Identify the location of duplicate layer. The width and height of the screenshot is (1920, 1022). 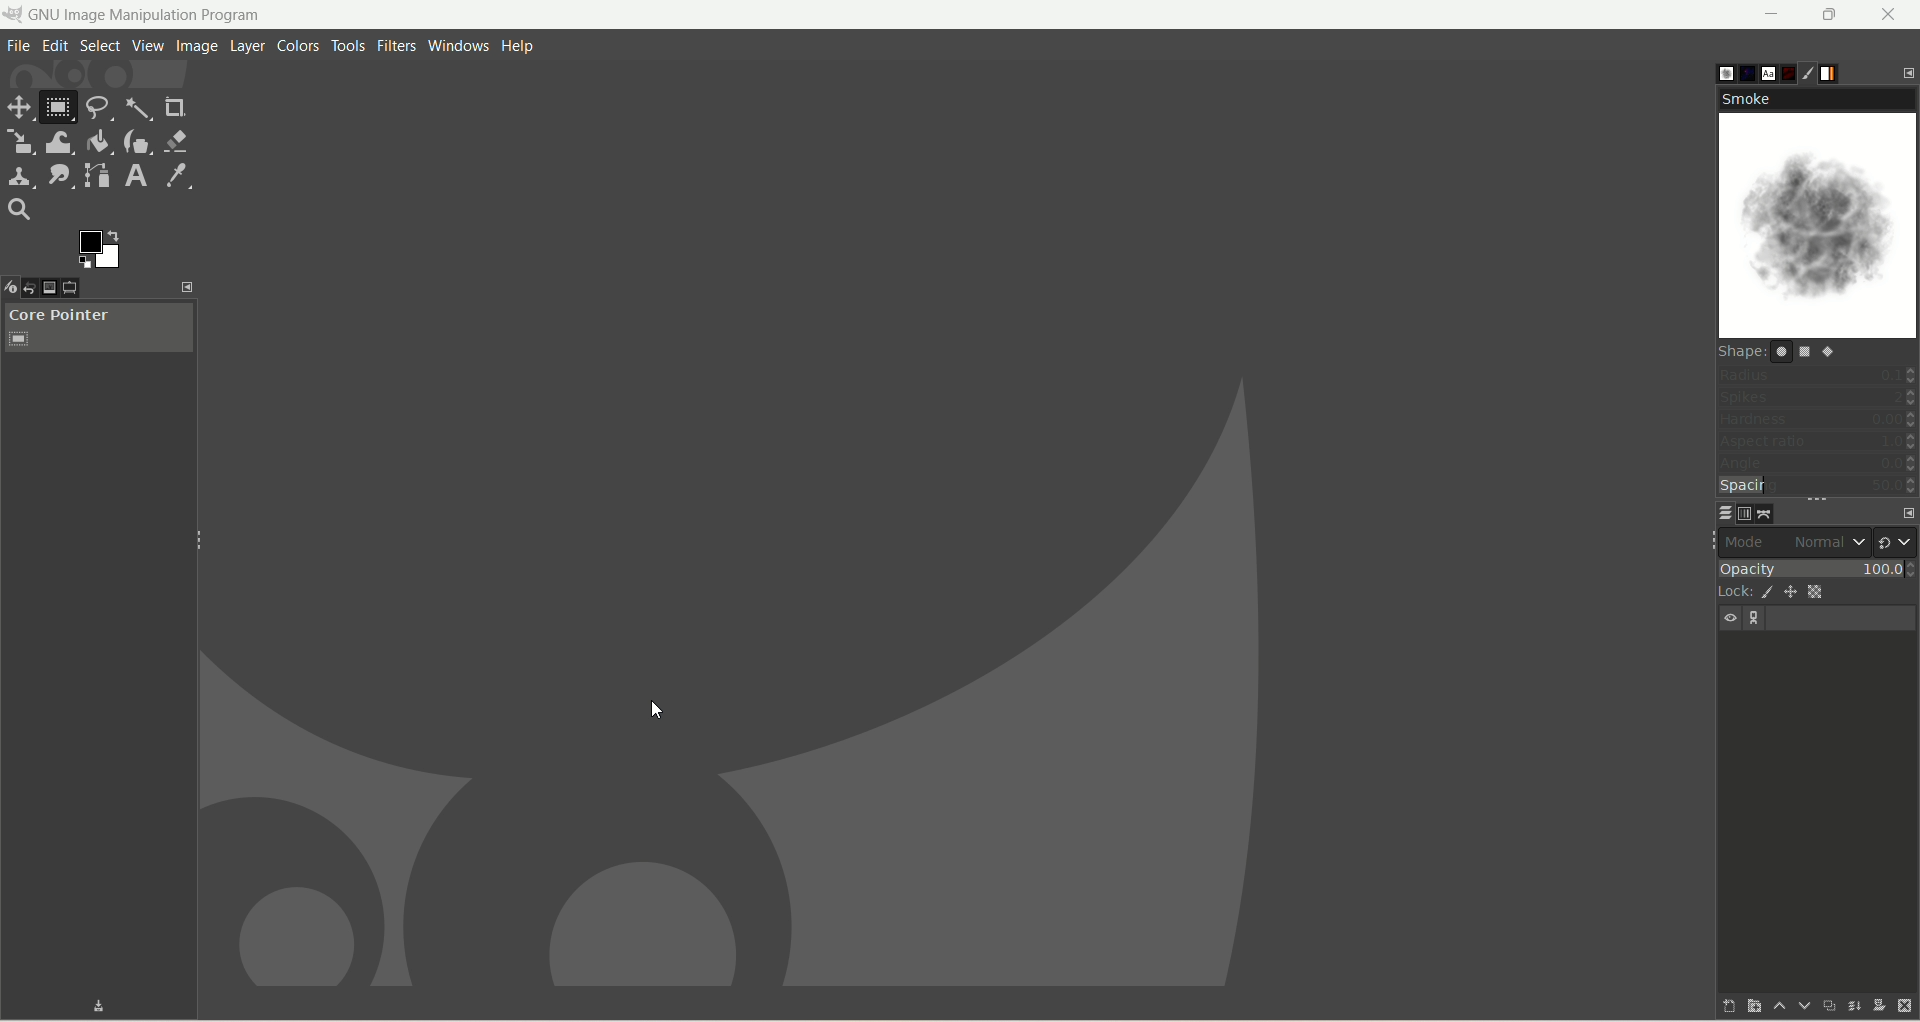
(1825, 1005).